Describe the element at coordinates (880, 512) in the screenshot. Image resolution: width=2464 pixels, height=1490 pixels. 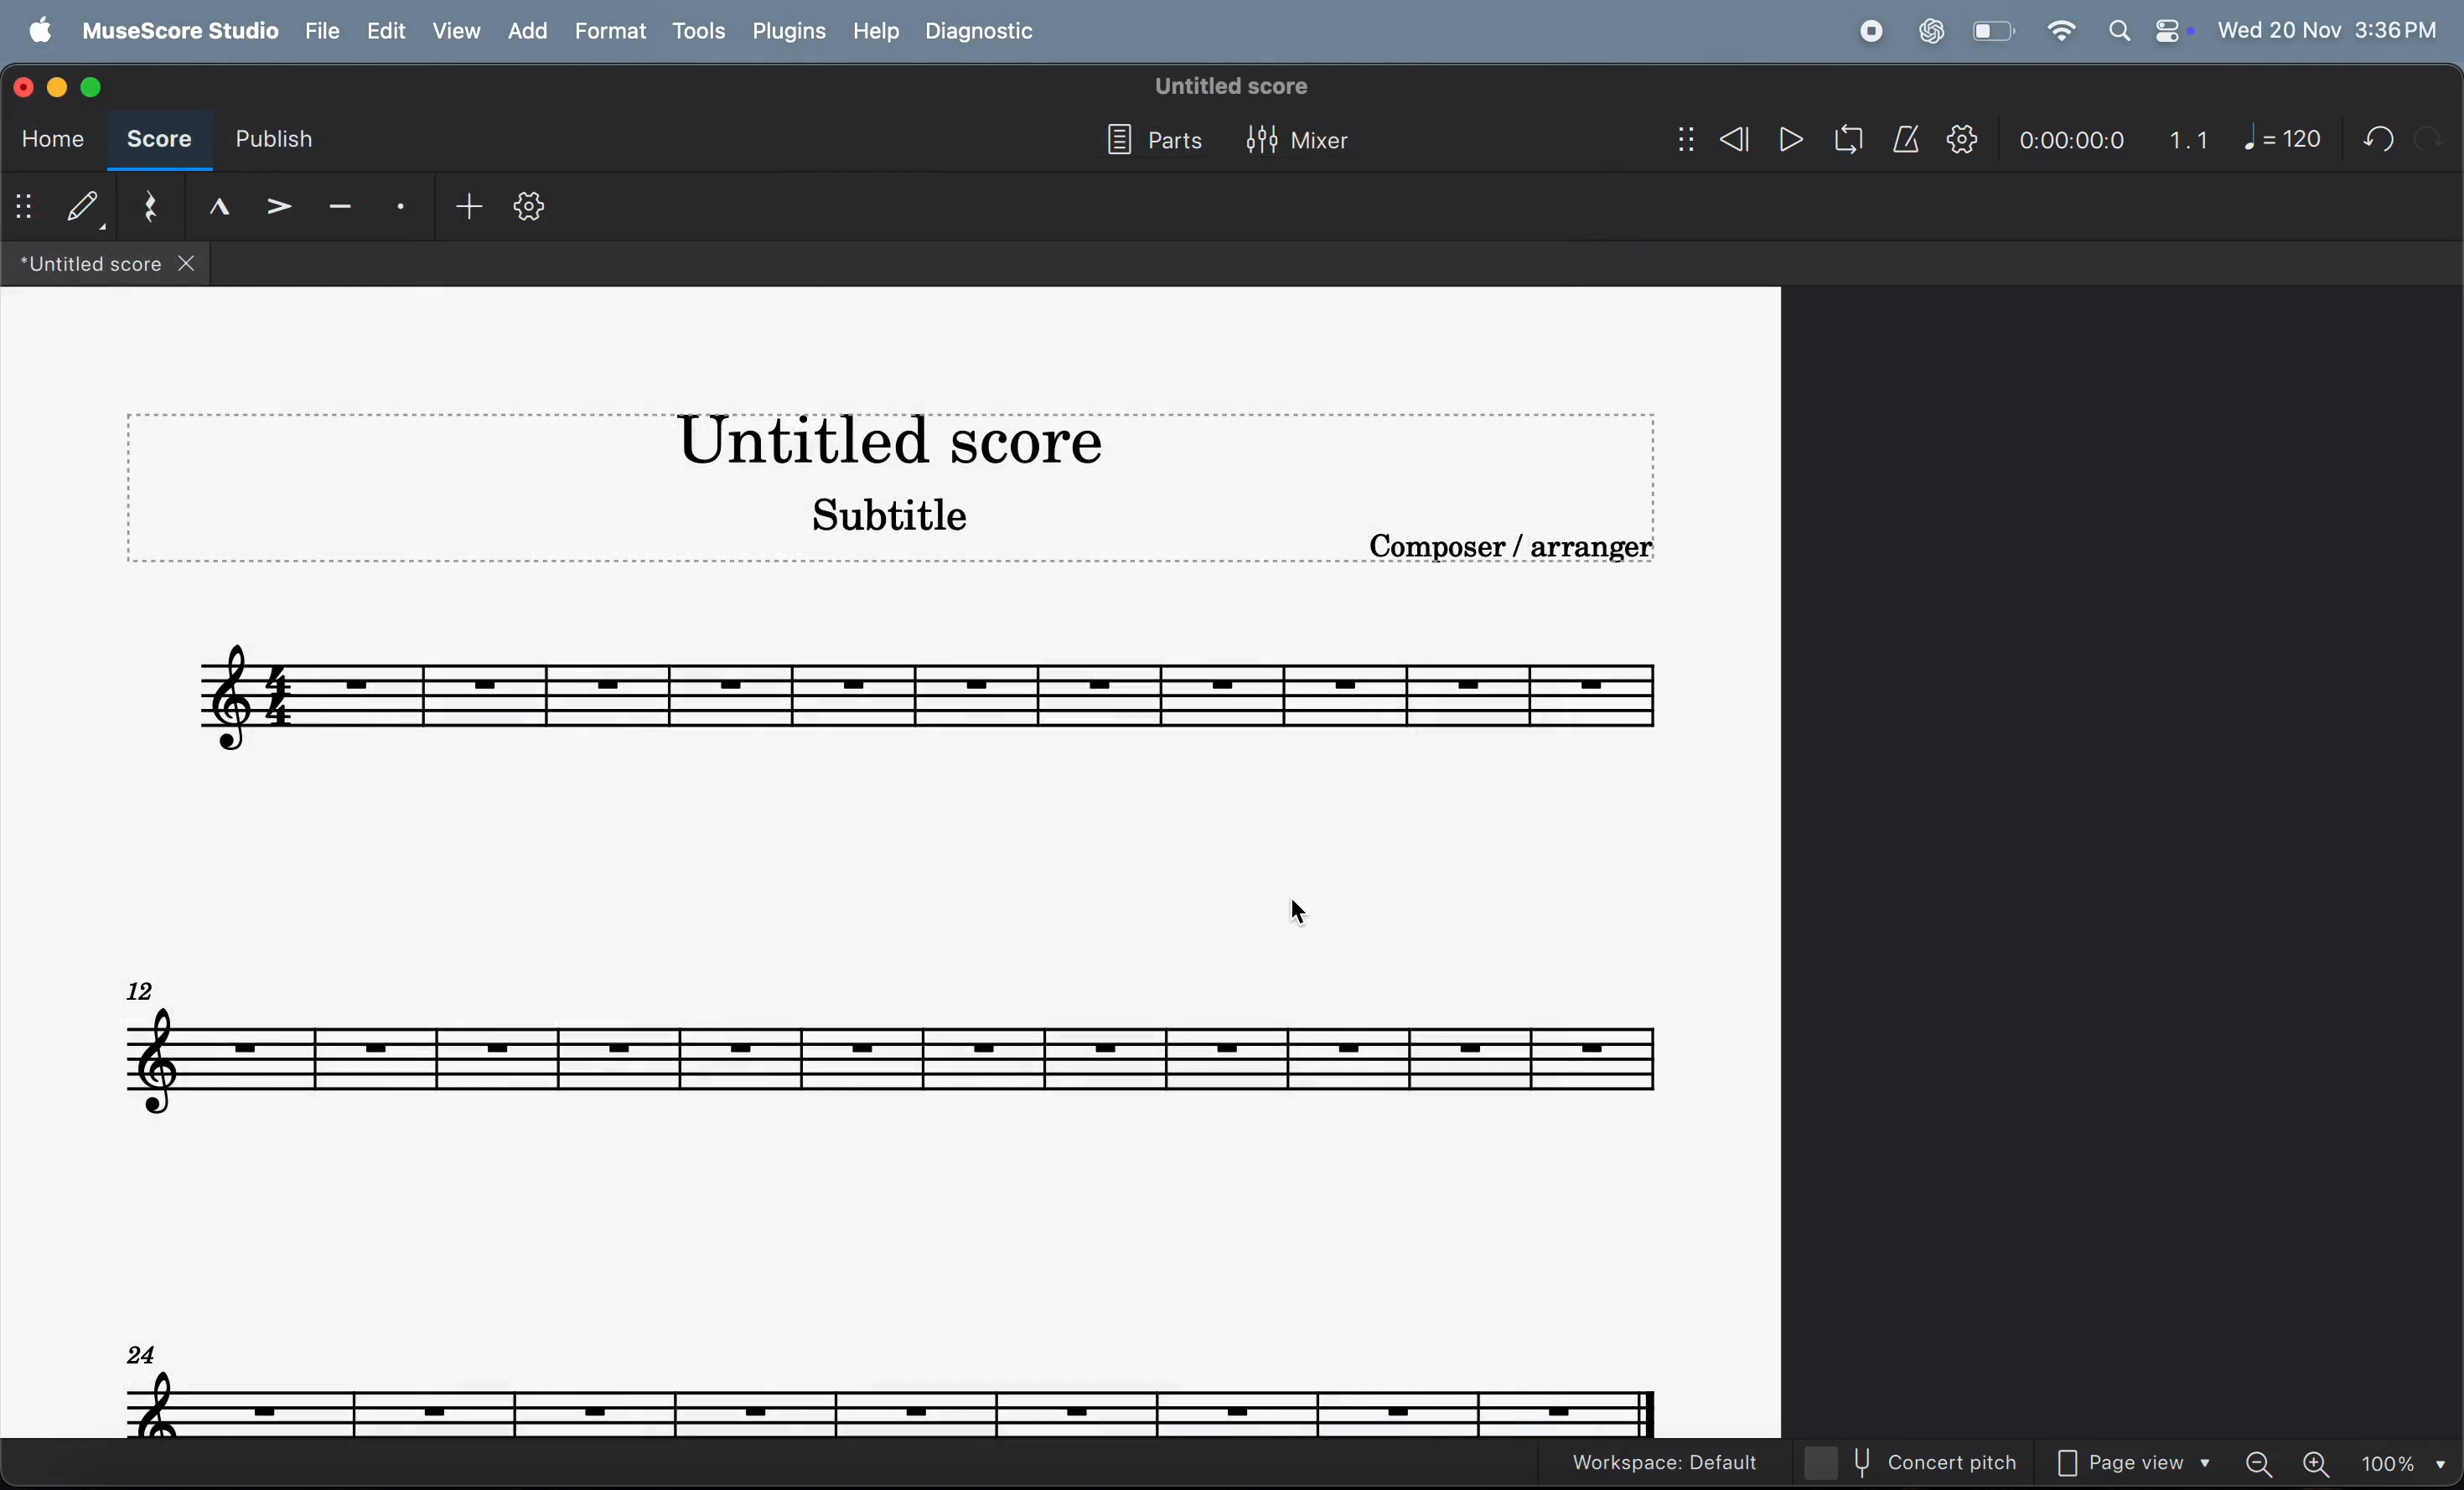
I see `subtitle` at that location.